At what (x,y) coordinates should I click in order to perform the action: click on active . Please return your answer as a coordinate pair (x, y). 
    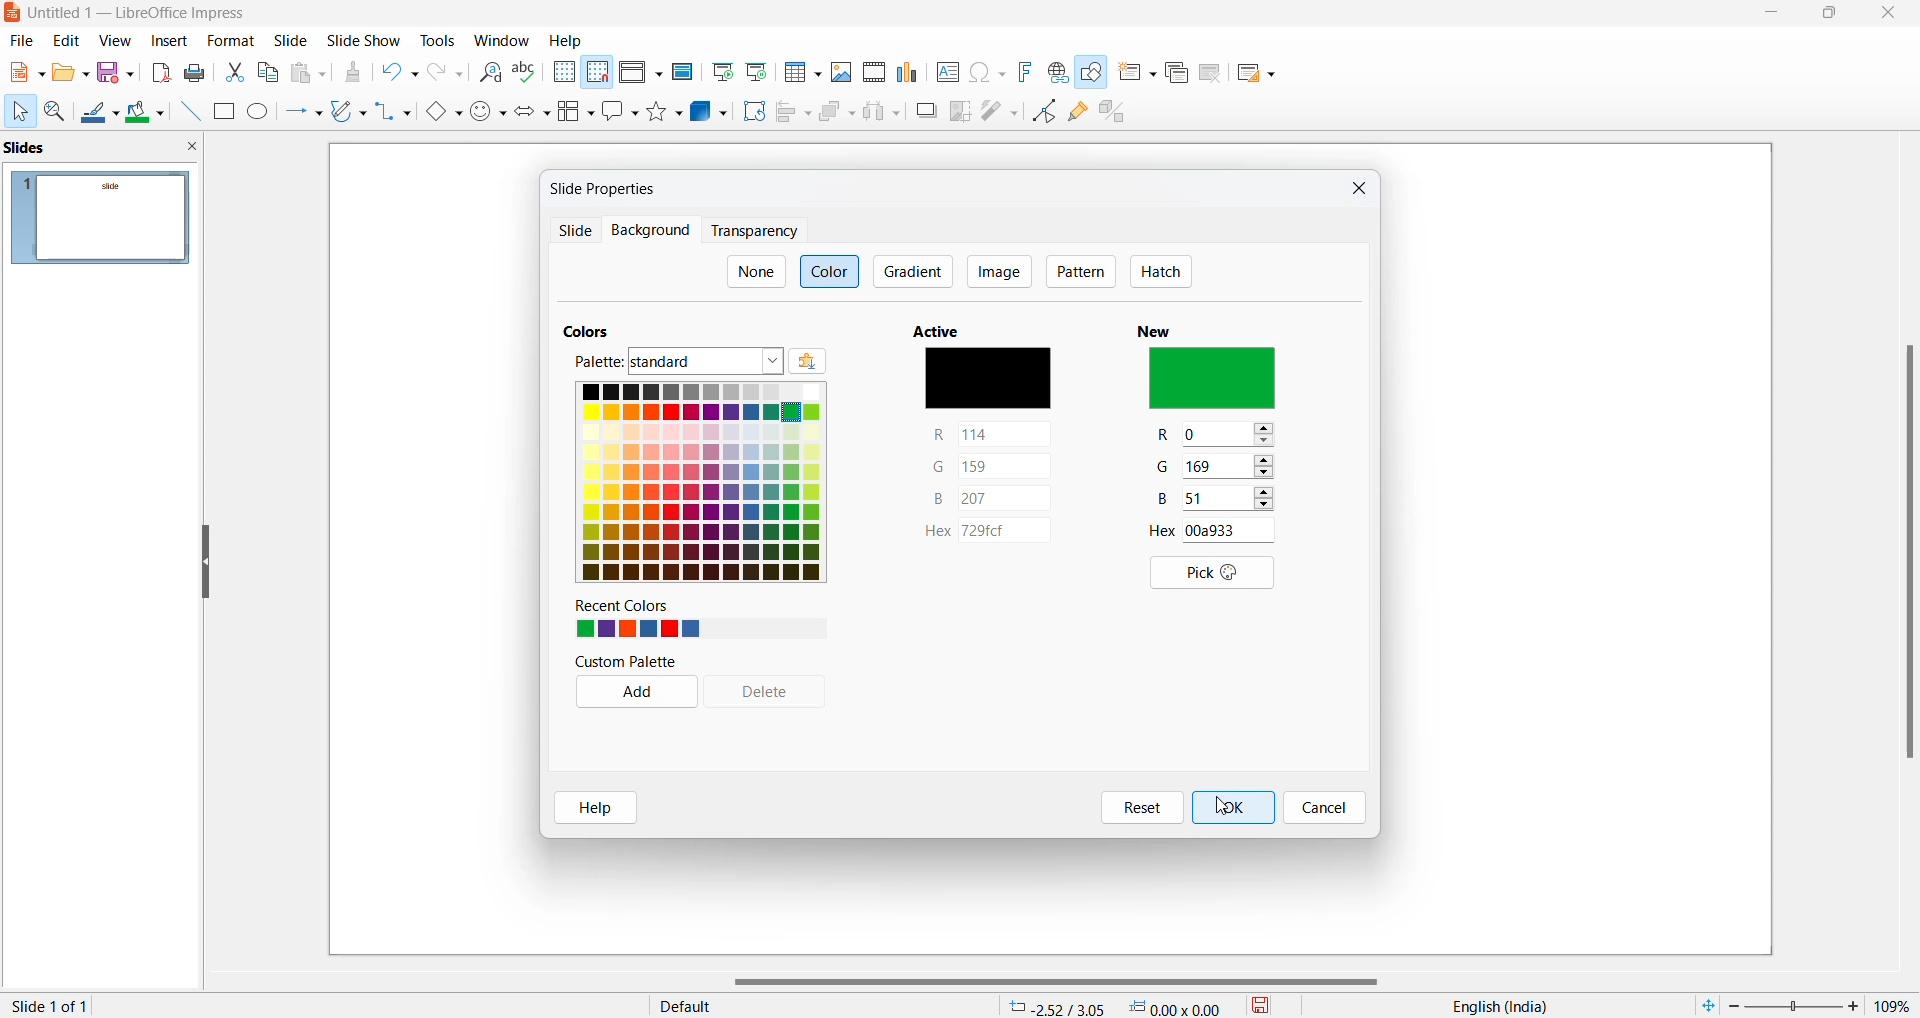
    Looking at the image, I should click on (943, 330).